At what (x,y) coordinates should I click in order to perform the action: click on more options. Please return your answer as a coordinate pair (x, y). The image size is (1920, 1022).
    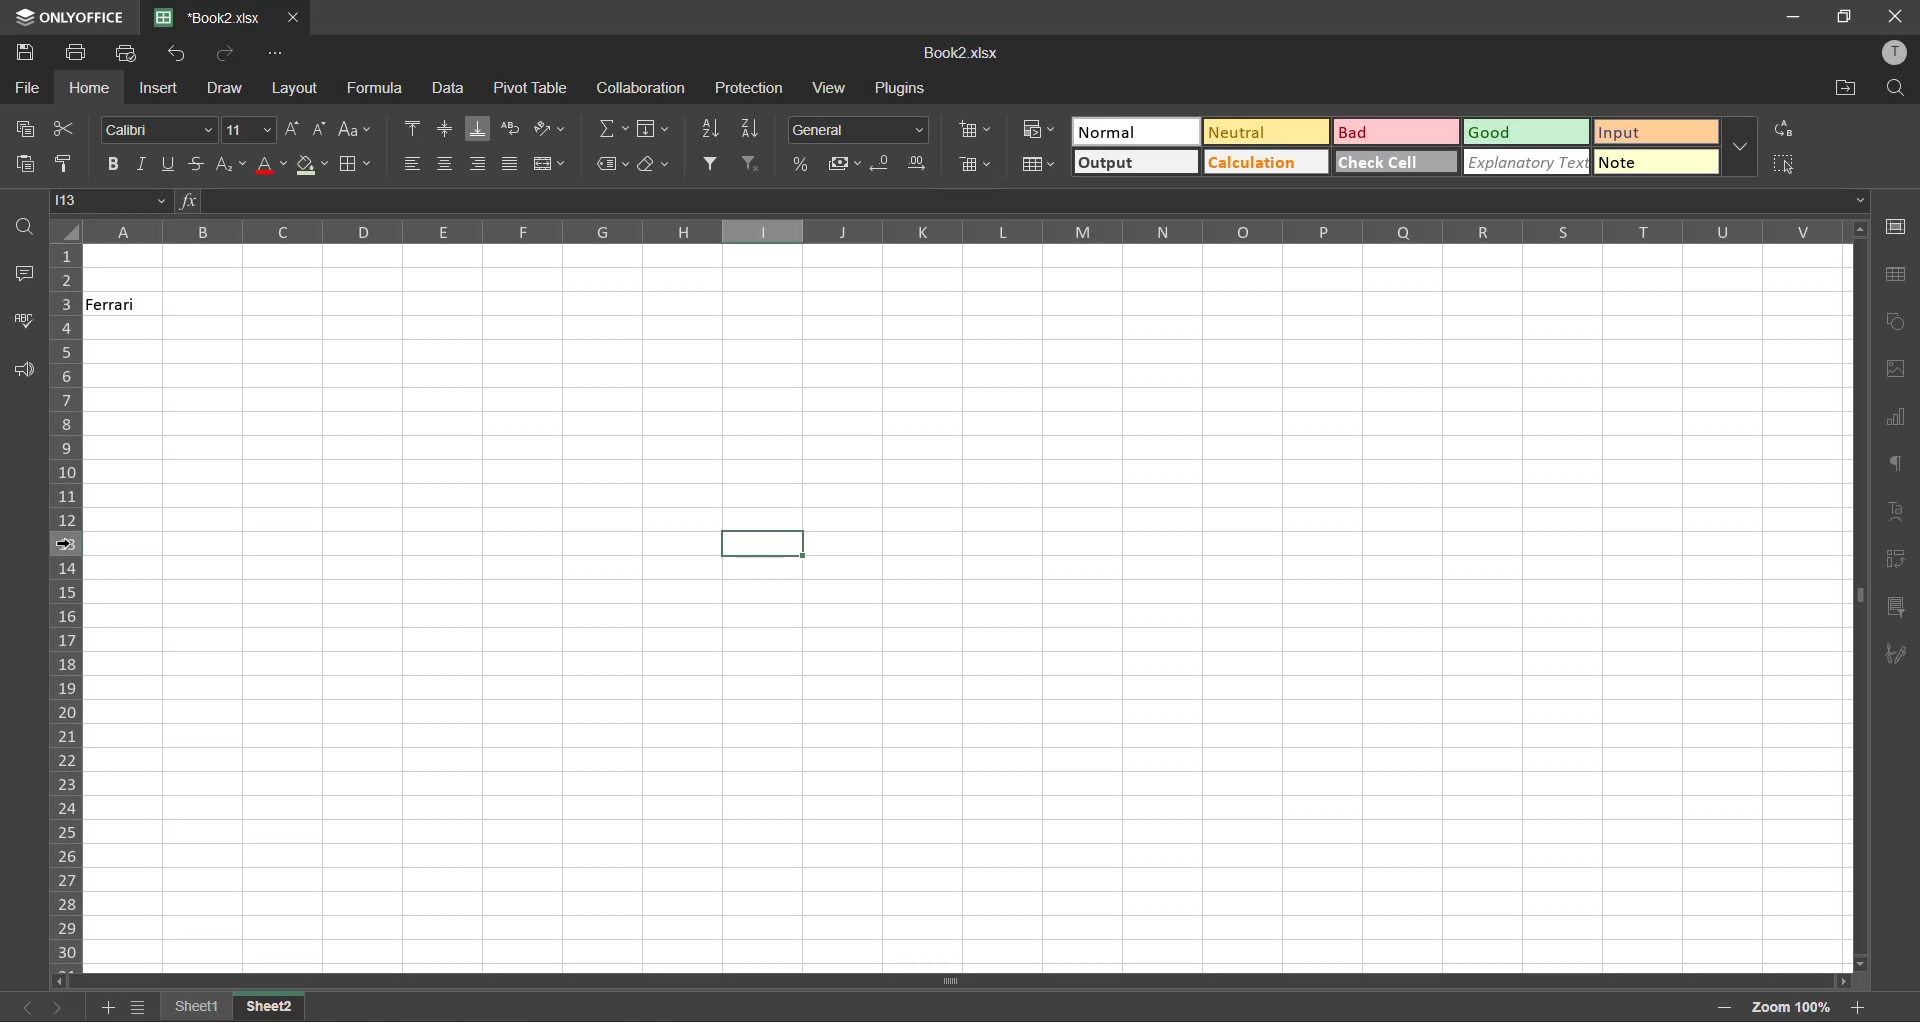
    Looking at the image, I should click on (1741, 147).